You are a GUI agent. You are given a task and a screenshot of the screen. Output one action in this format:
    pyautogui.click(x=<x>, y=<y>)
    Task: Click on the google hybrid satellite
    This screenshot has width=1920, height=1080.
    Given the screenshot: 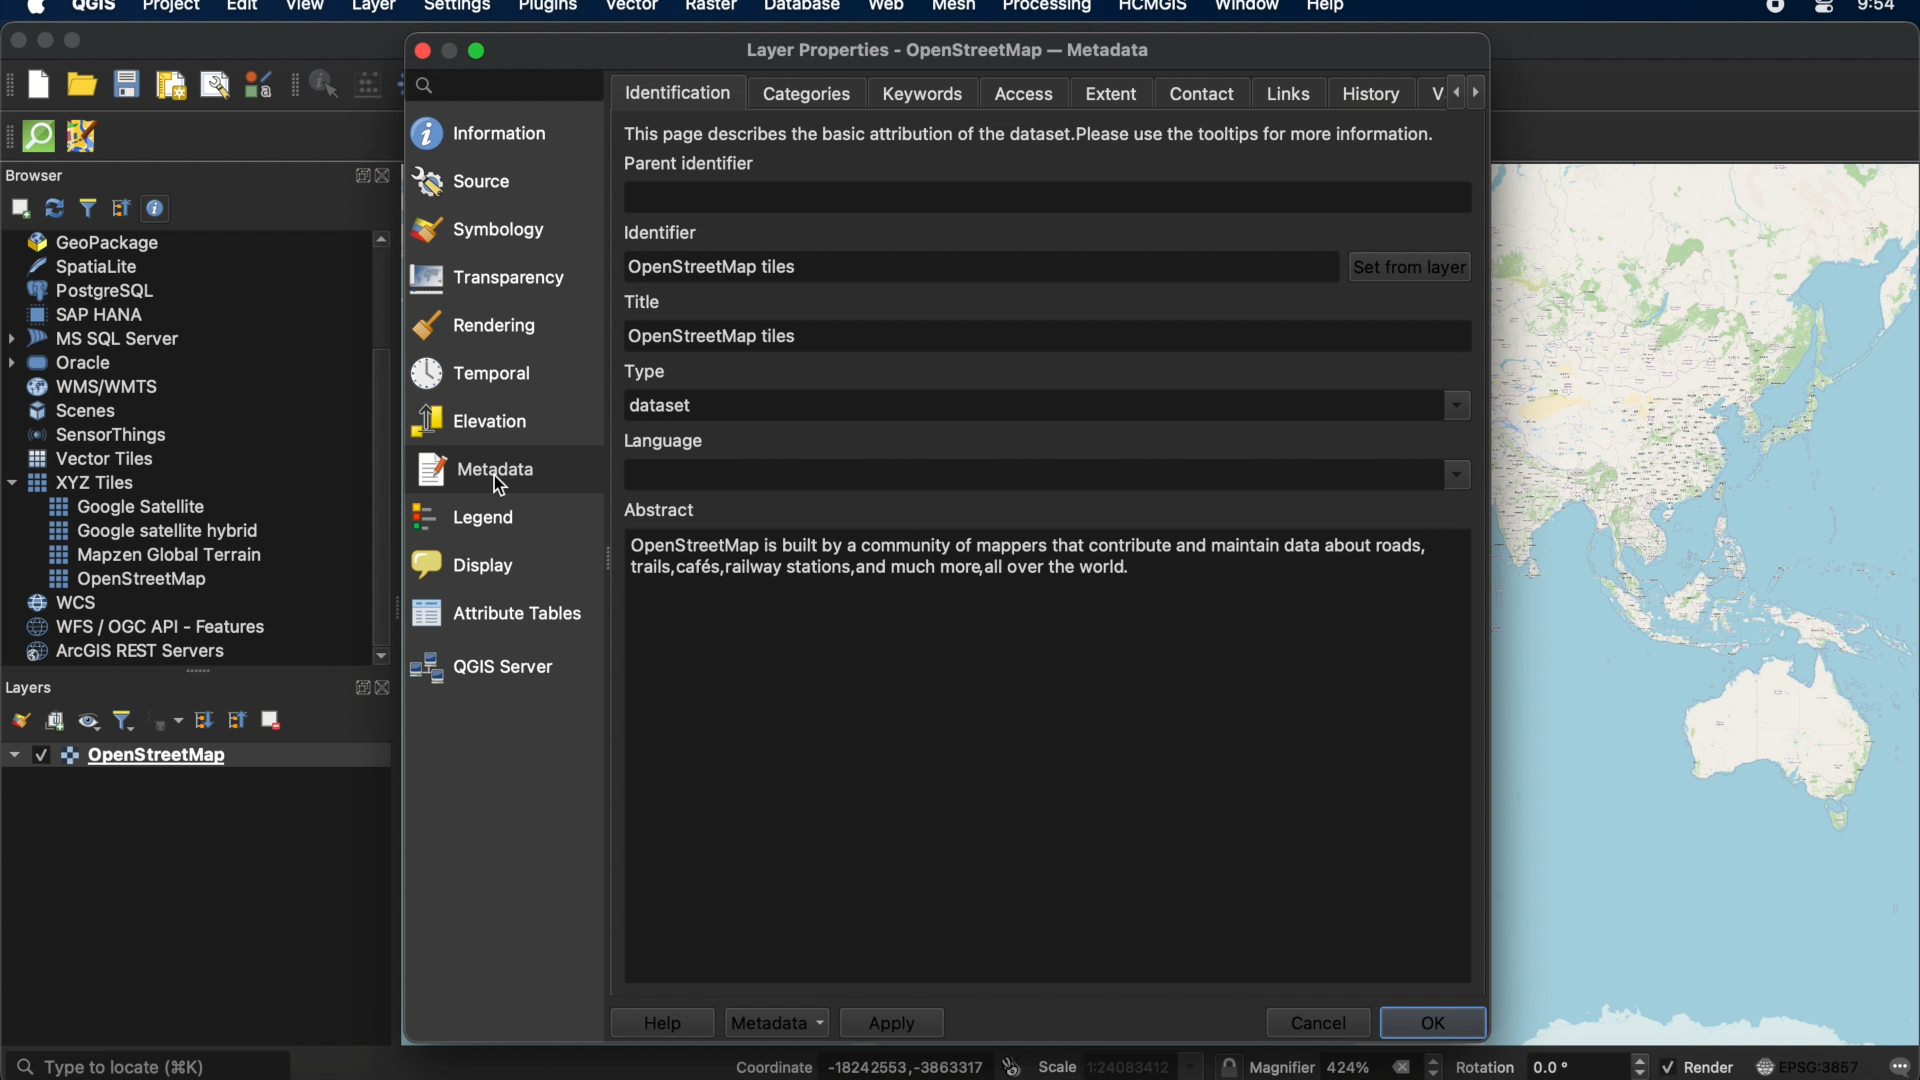 What is the action you would take?
    pyautogui.click(x=149, y=528)
    